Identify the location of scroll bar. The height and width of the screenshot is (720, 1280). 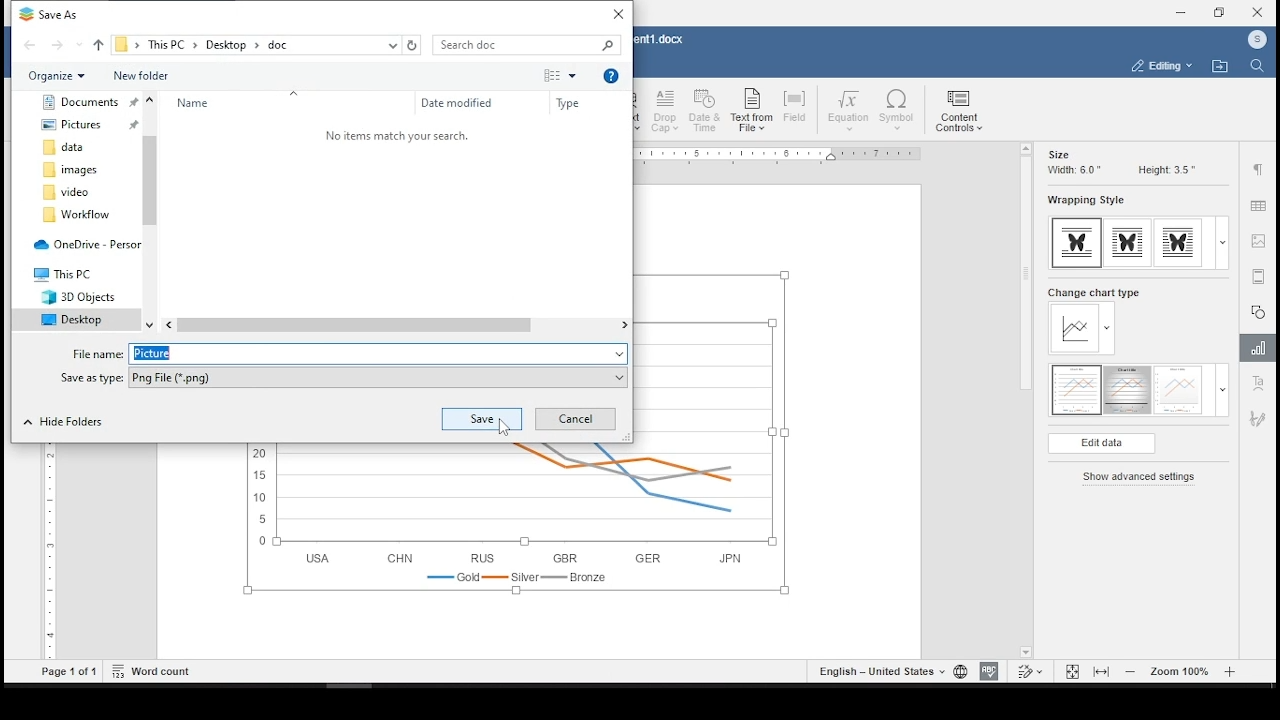
(1021, 401).